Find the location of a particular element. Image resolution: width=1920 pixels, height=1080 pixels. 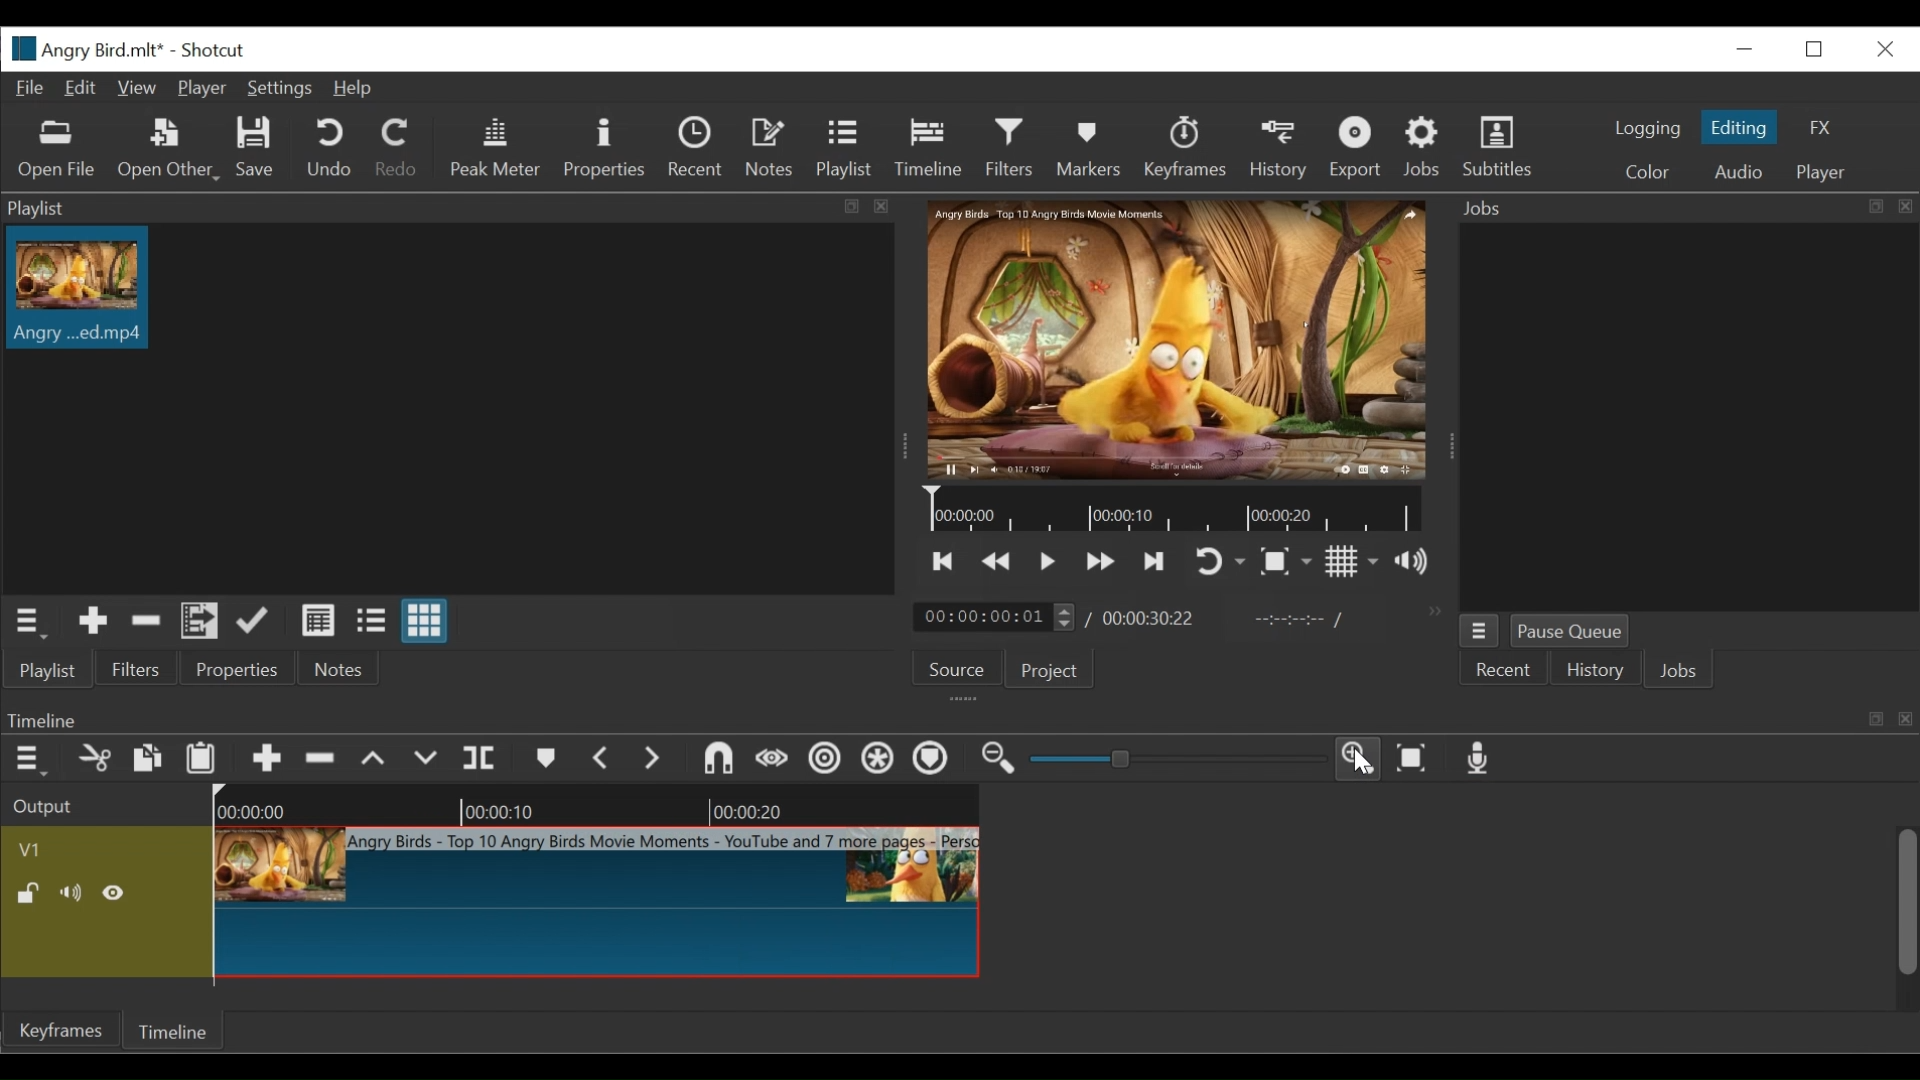

Pause Queue is located at coordinates (1573, 629).